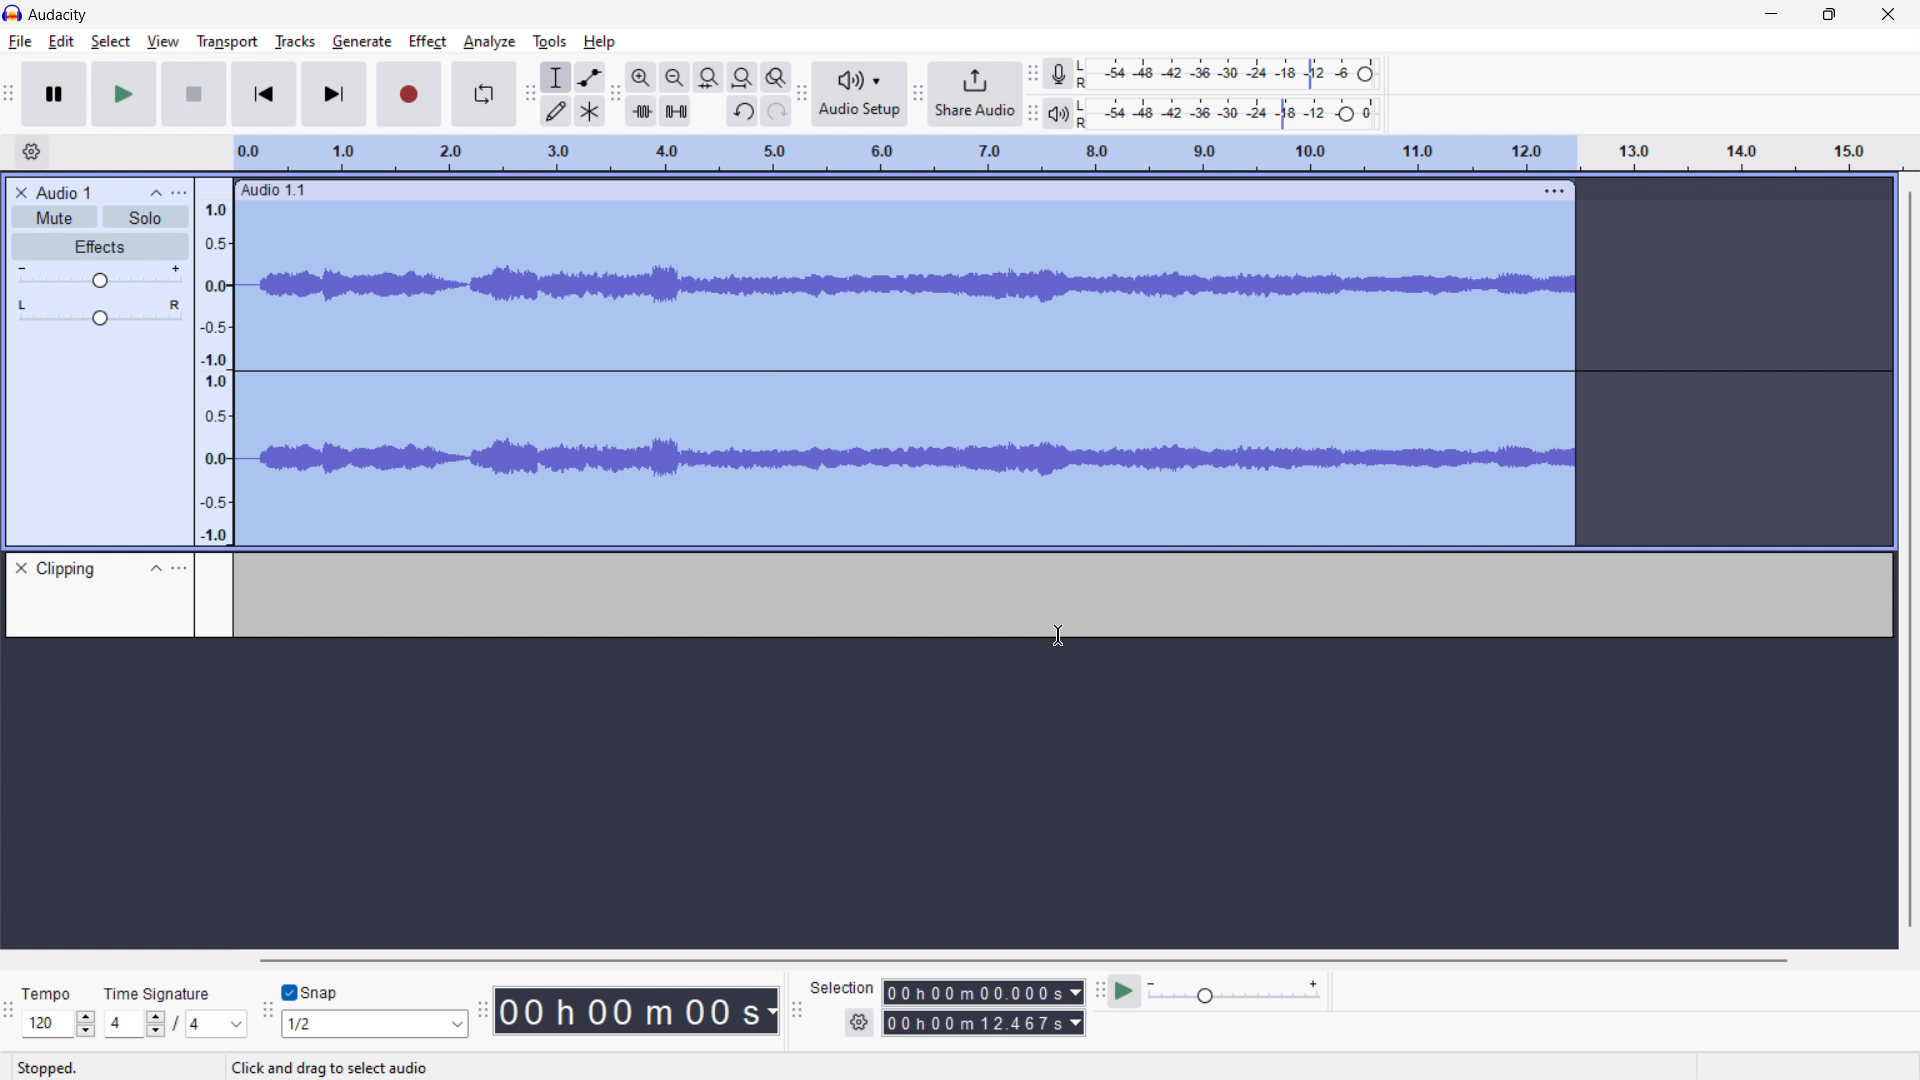 The height and width of the screenshot is (1080, 1920). What do you see at coordinates (156, 567) in the screenshot?
I see `collapse` at bounding box center [156, 567].